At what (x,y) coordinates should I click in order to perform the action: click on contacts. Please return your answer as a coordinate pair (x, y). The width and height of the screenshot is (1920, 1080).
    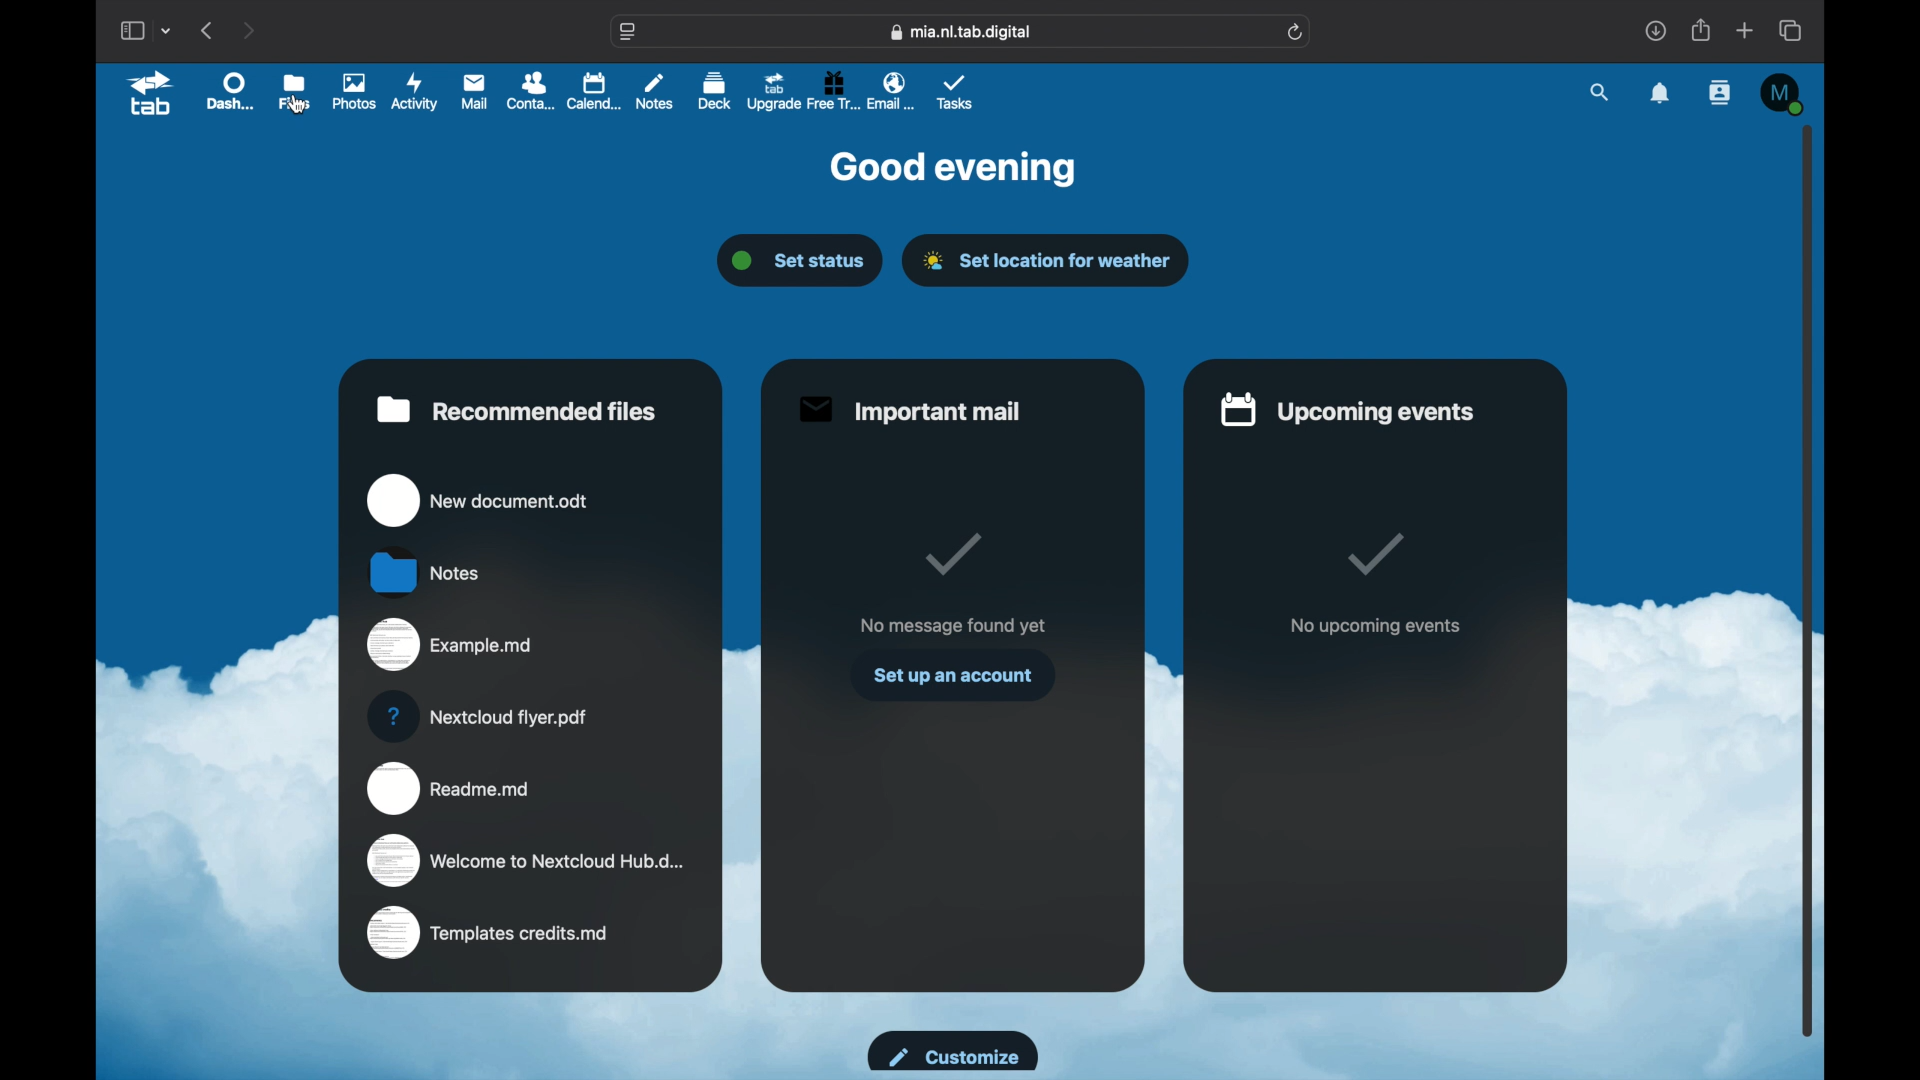
    Looking at the image, I should click on (530, 90).